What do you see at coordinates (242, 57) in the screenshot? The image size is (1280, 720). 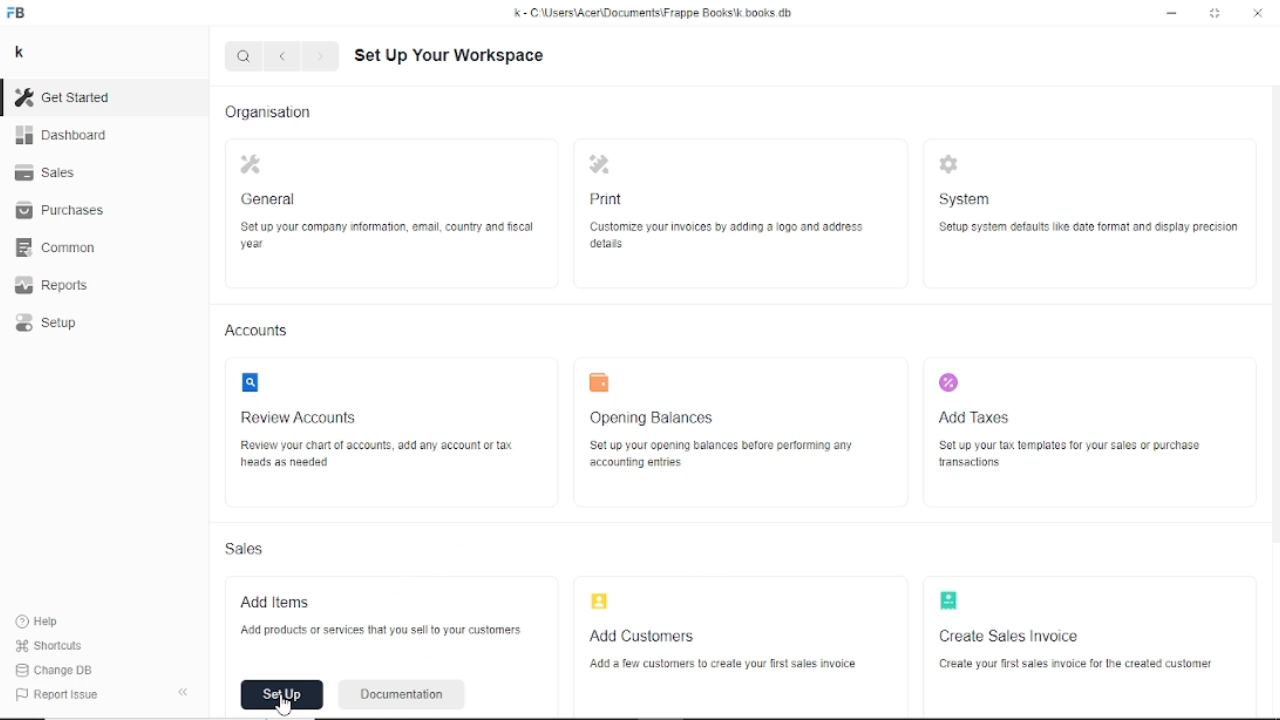 I see `Search` at bounding box center [242, 57].